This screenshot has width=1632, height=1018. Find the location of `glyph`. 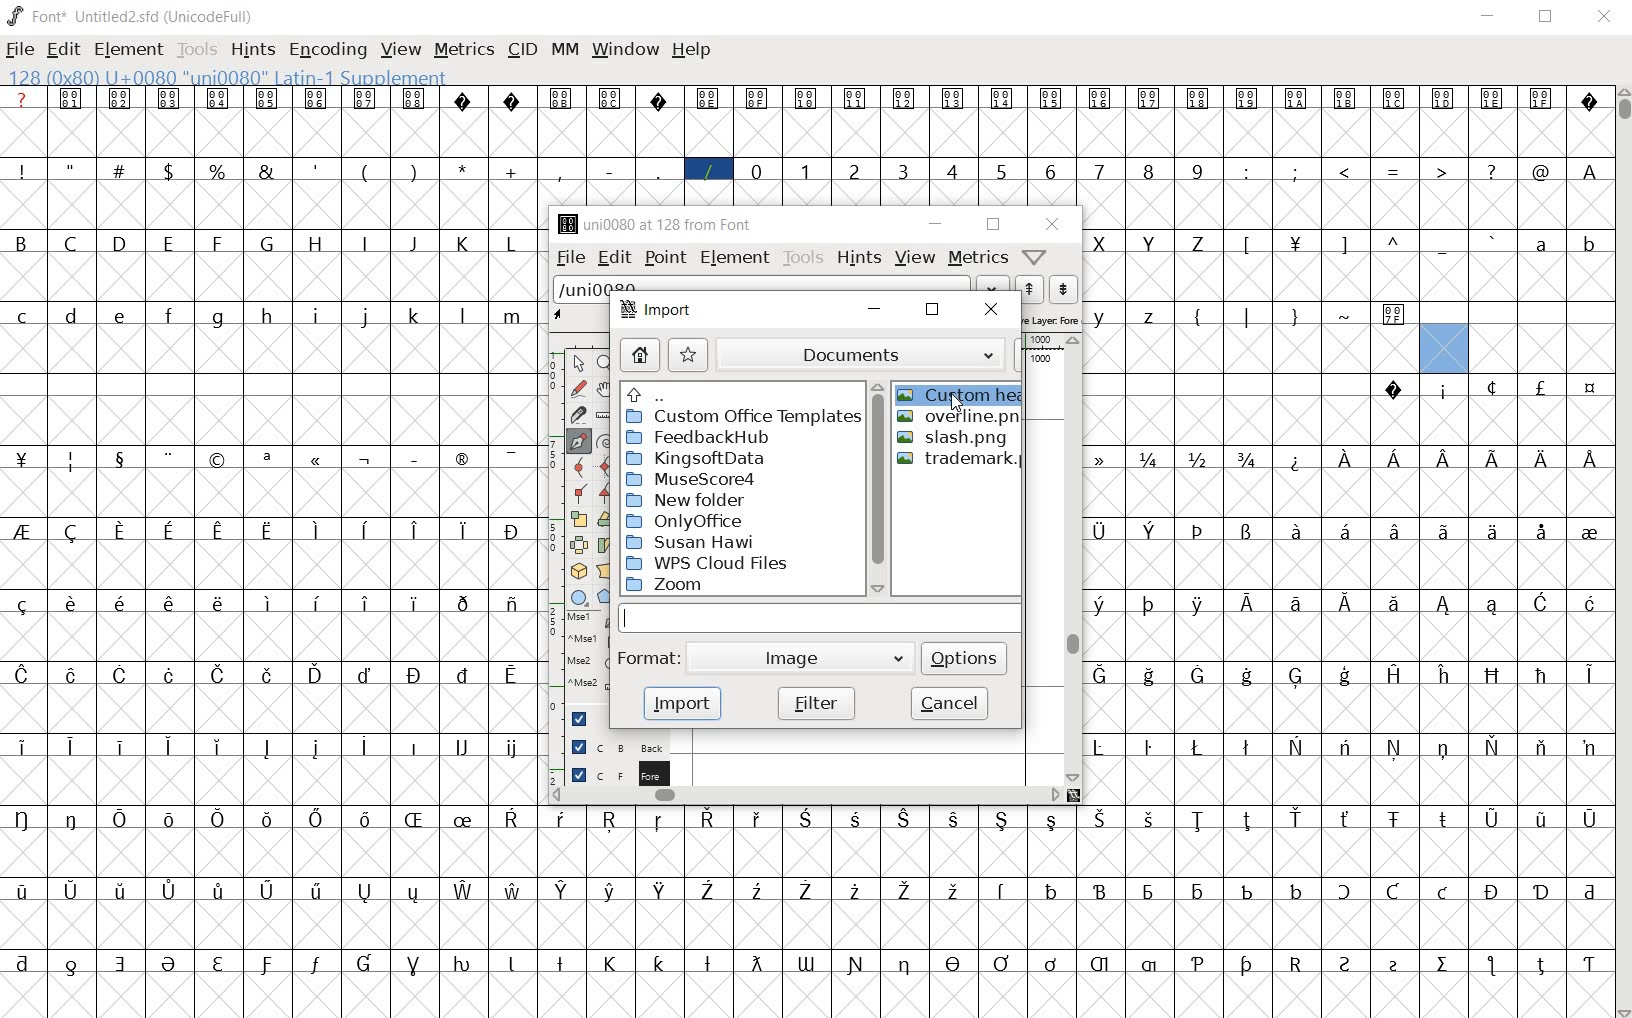

glyph is located at coordinates (316, 100).